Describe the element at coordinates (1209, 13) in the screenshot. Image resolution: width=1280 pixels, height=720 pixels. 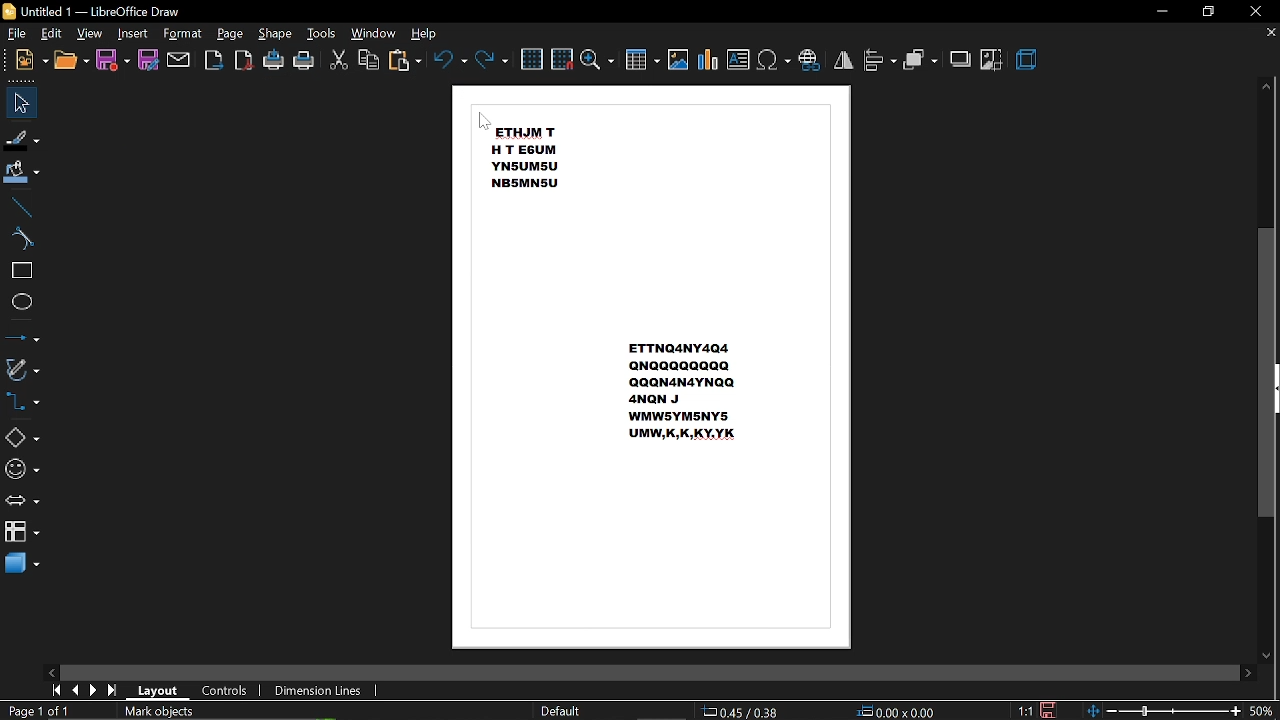
I see `restore down` at that location.